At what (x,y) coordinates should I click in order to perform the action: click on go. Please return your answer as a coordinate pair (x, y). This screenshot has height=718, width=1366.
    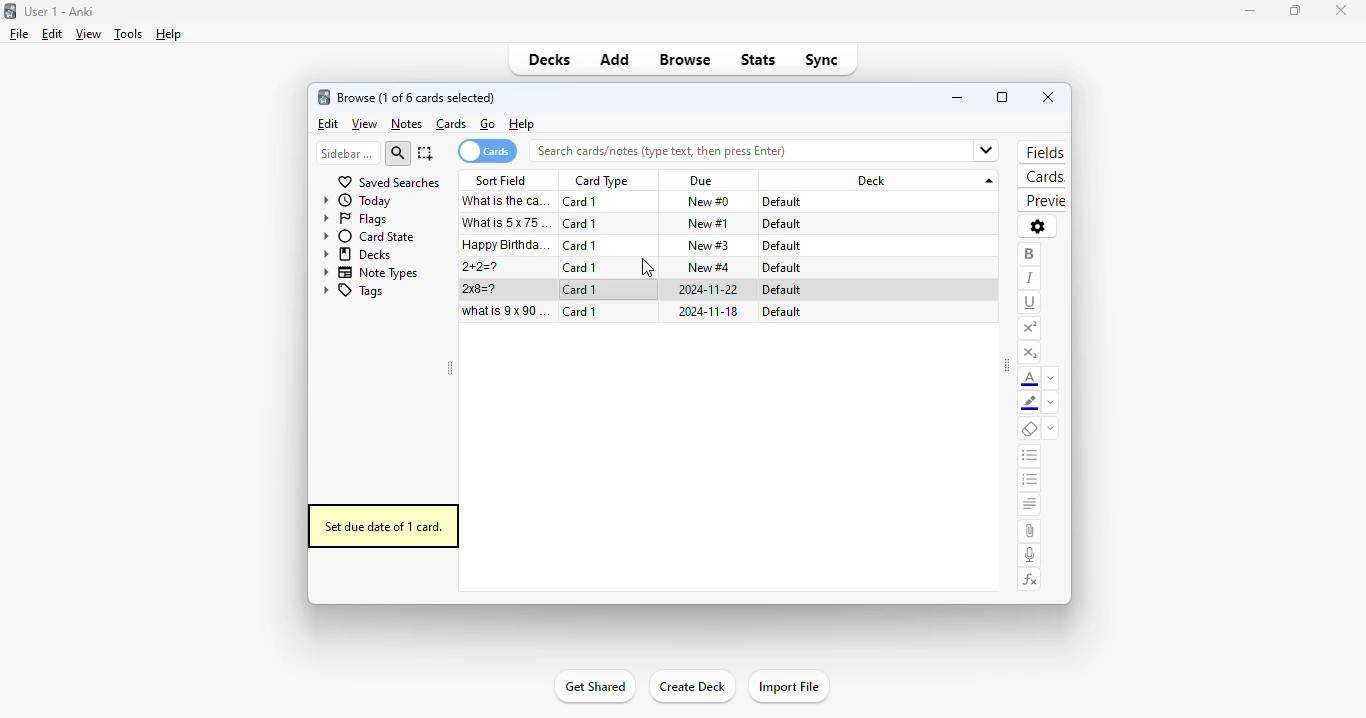
    Looking at the image, I should click on (488, 124).